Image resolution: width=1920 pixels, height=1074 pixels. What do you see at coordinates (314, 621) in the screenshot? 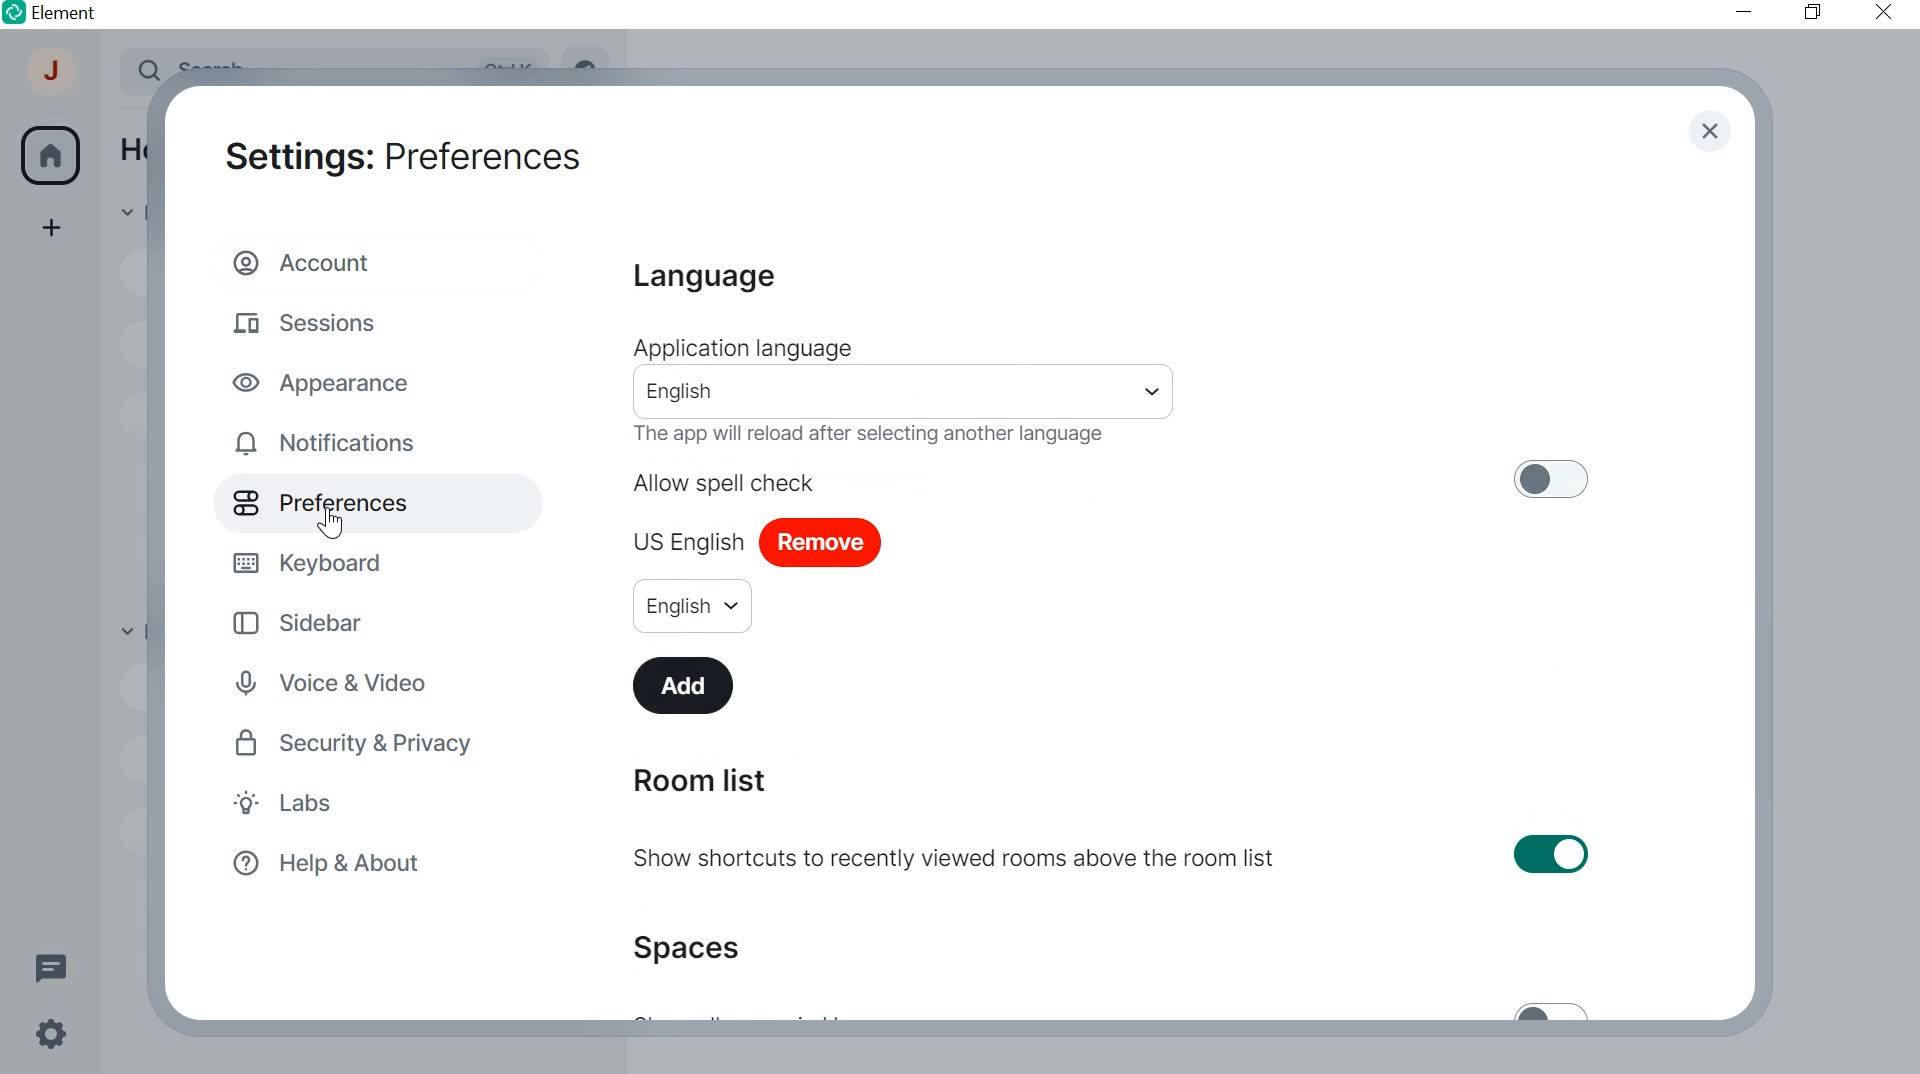
I see `SIDEBAR` at bounding box center [314, 621].